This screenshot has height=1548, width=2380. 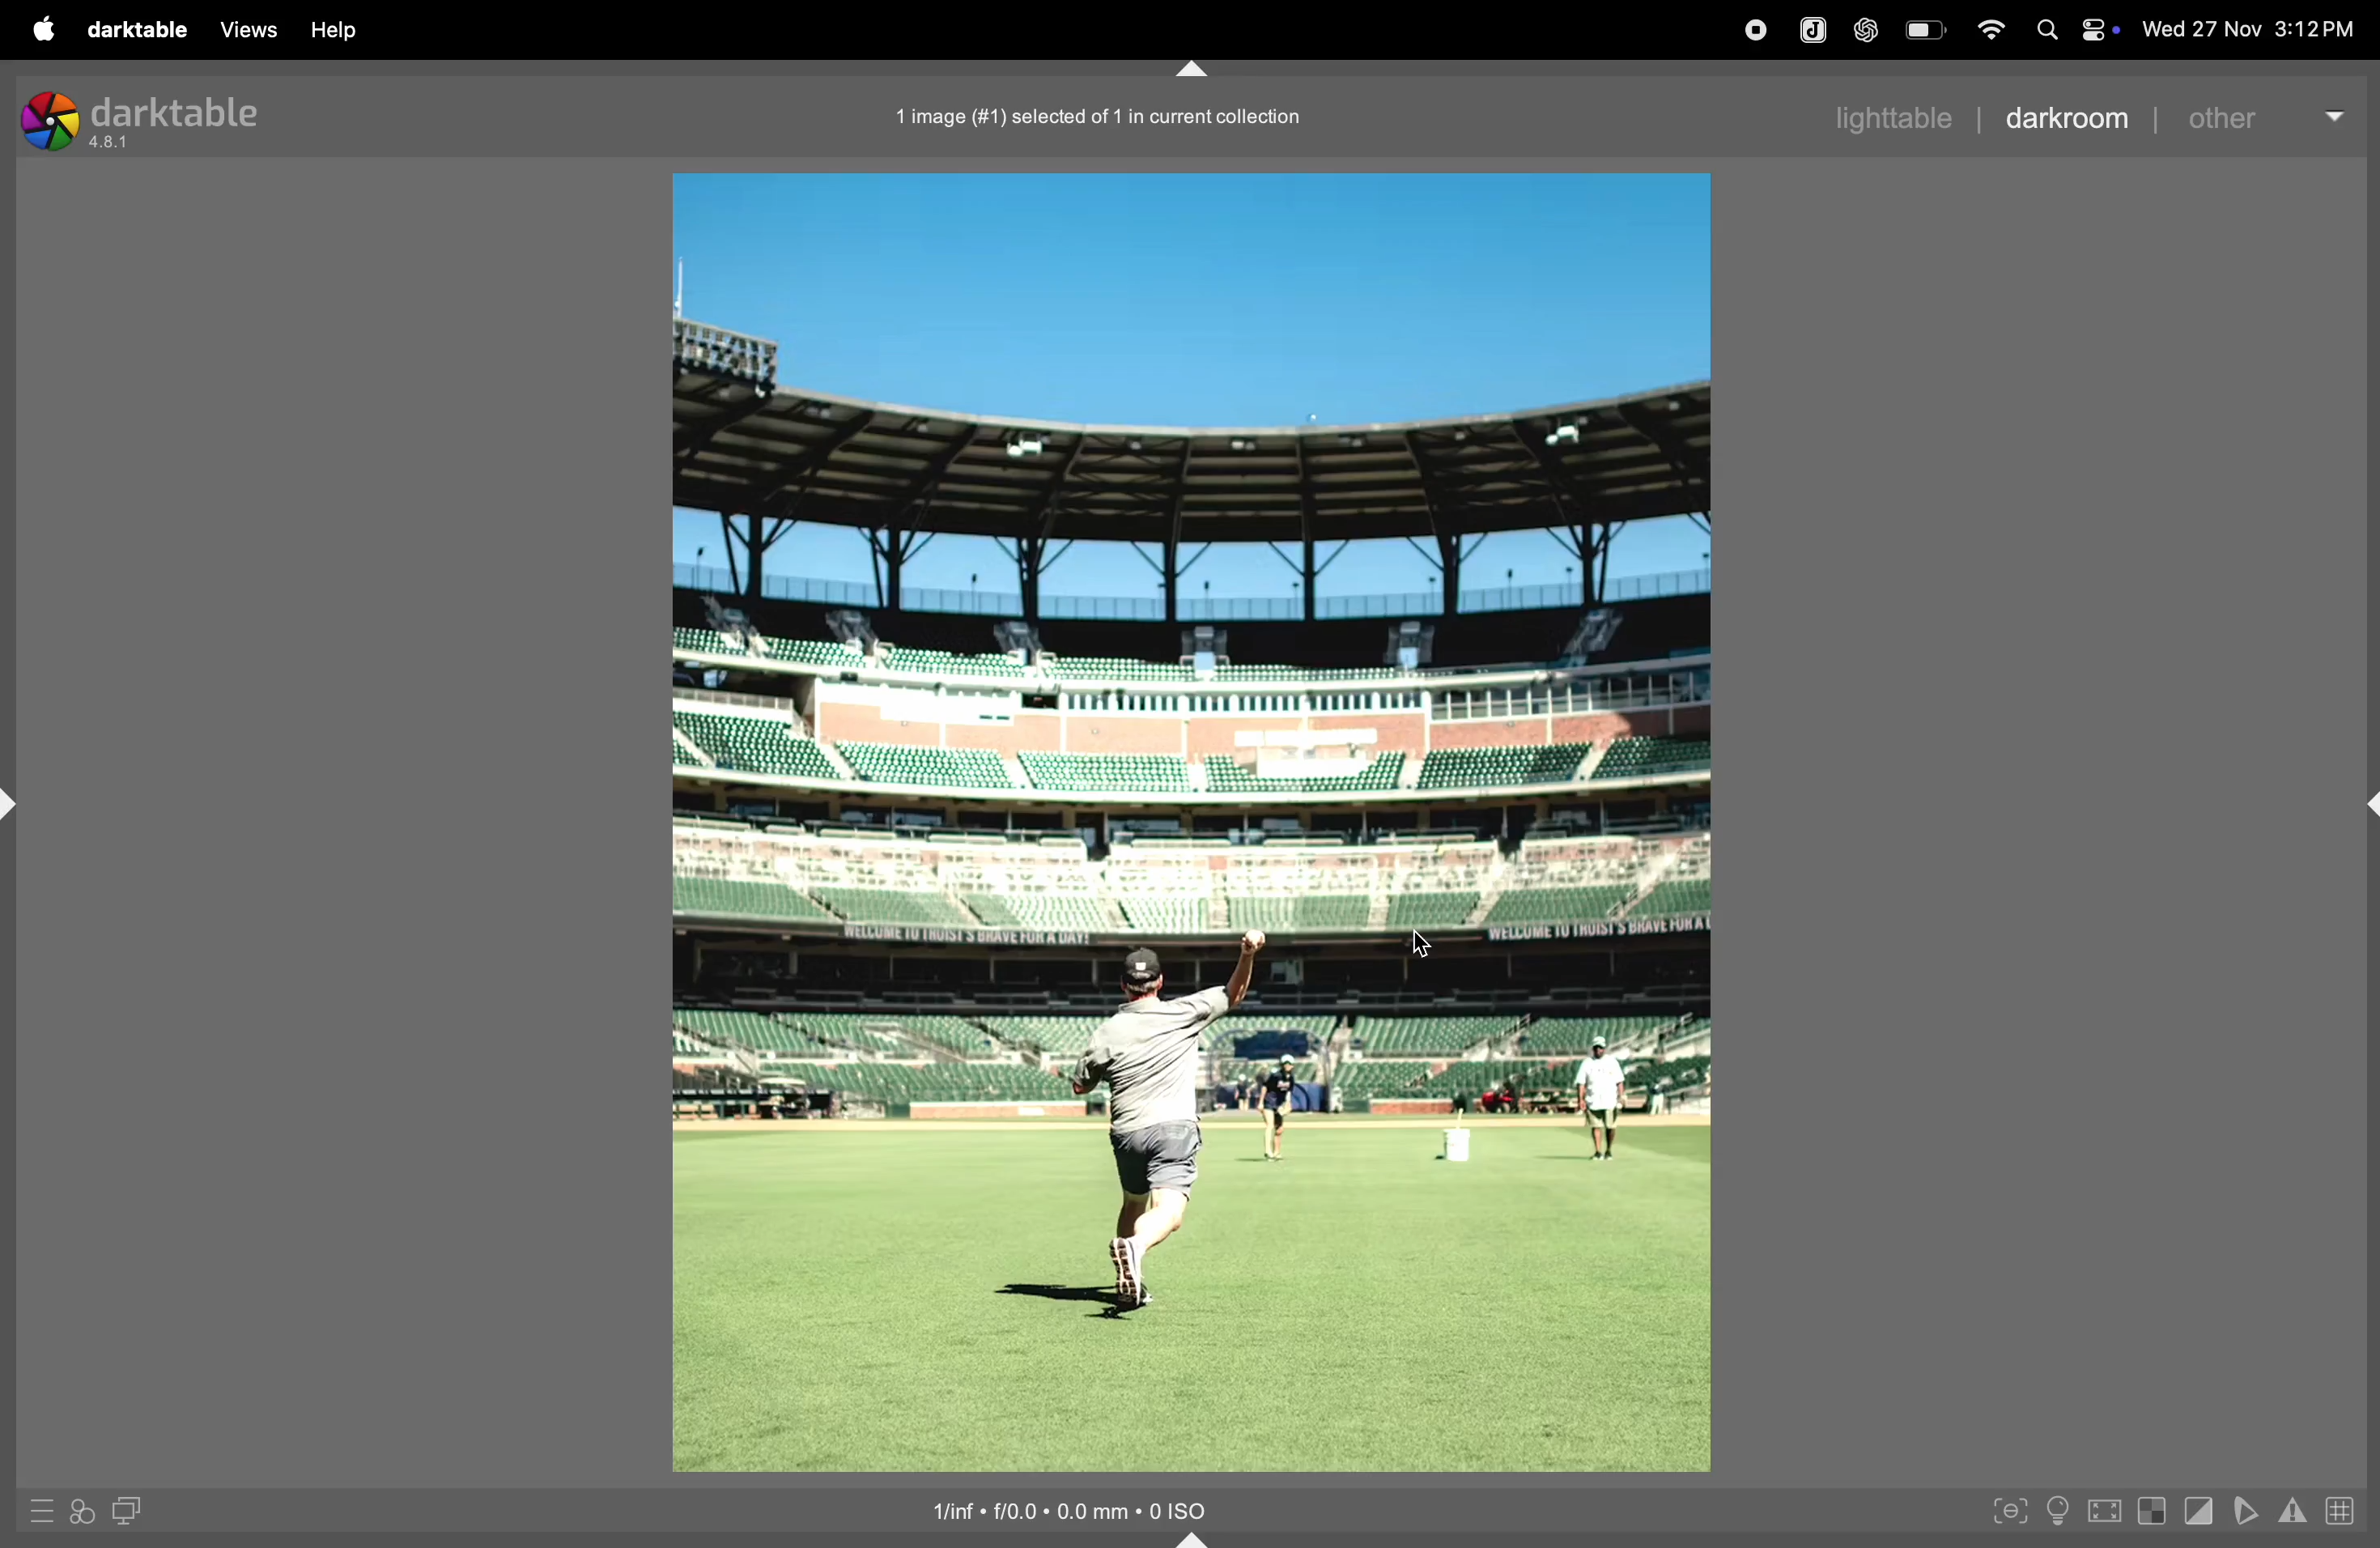 What do you see at coordinates (160, 119) in the screenshot?
I see `darktable version` at bounding box center [160, 119].